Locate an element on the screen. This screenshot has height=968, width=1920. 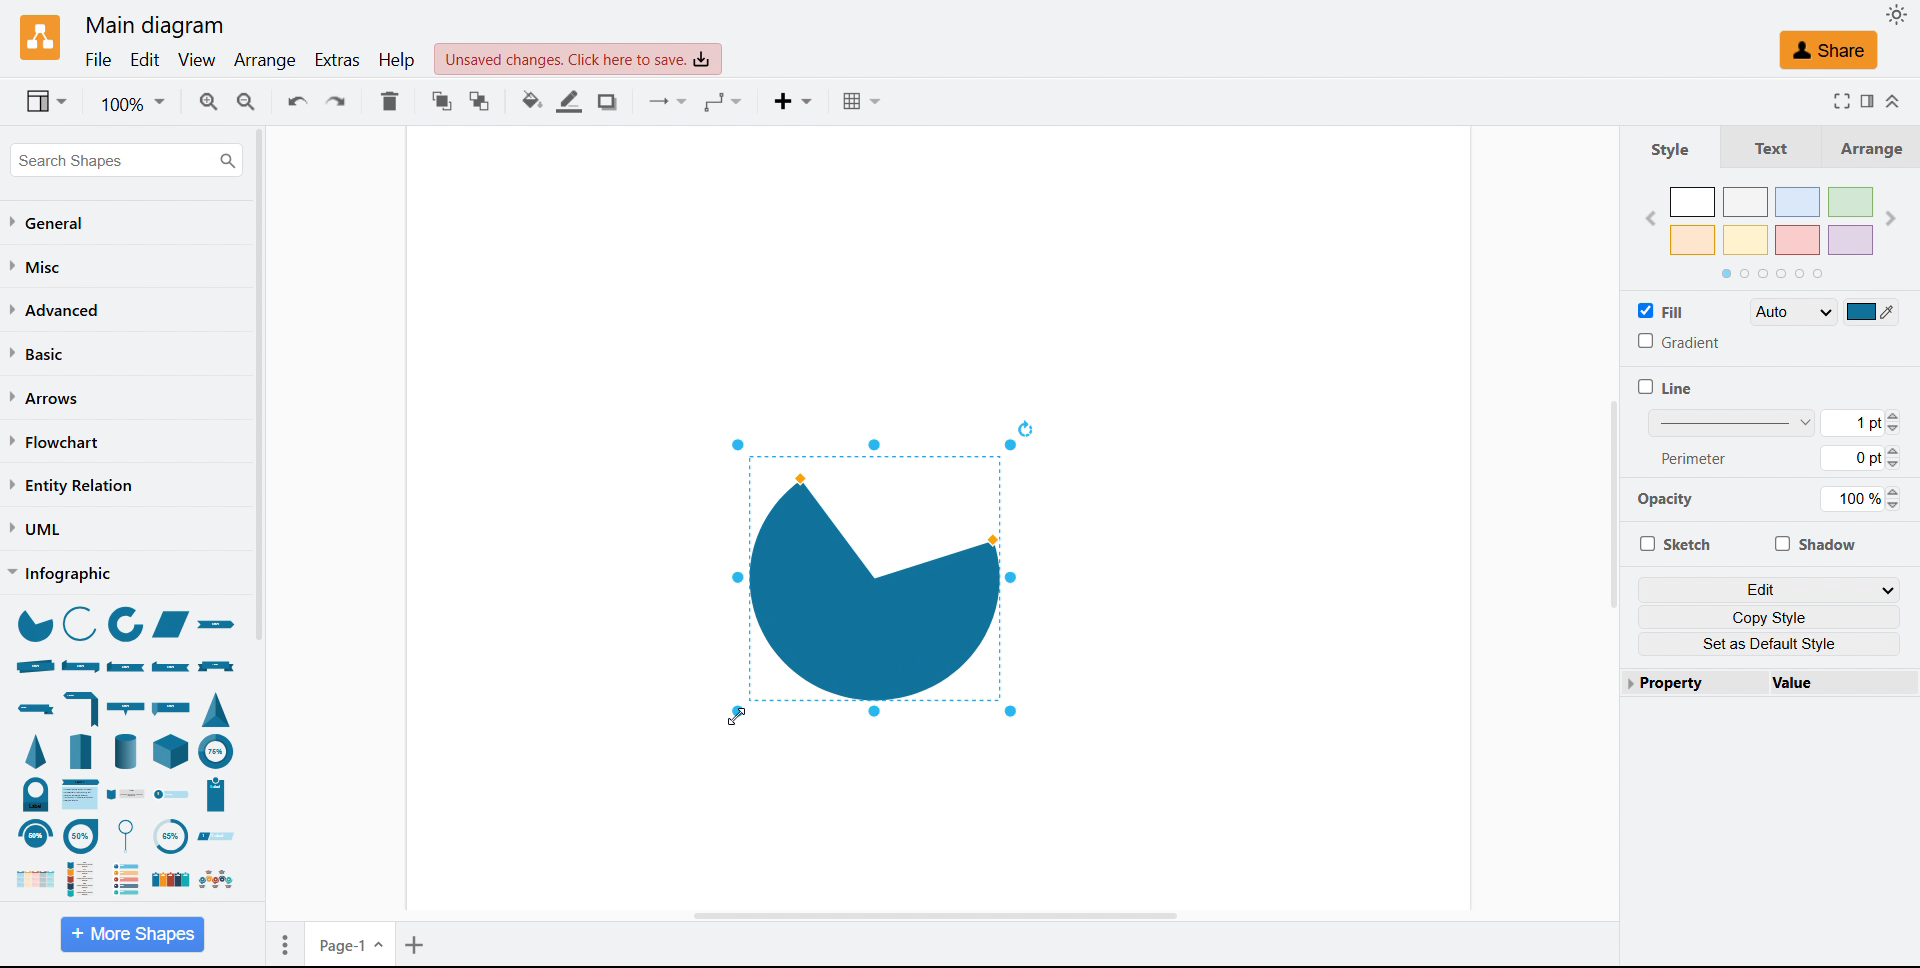
banner half fold is located at coordinates (83, 707).